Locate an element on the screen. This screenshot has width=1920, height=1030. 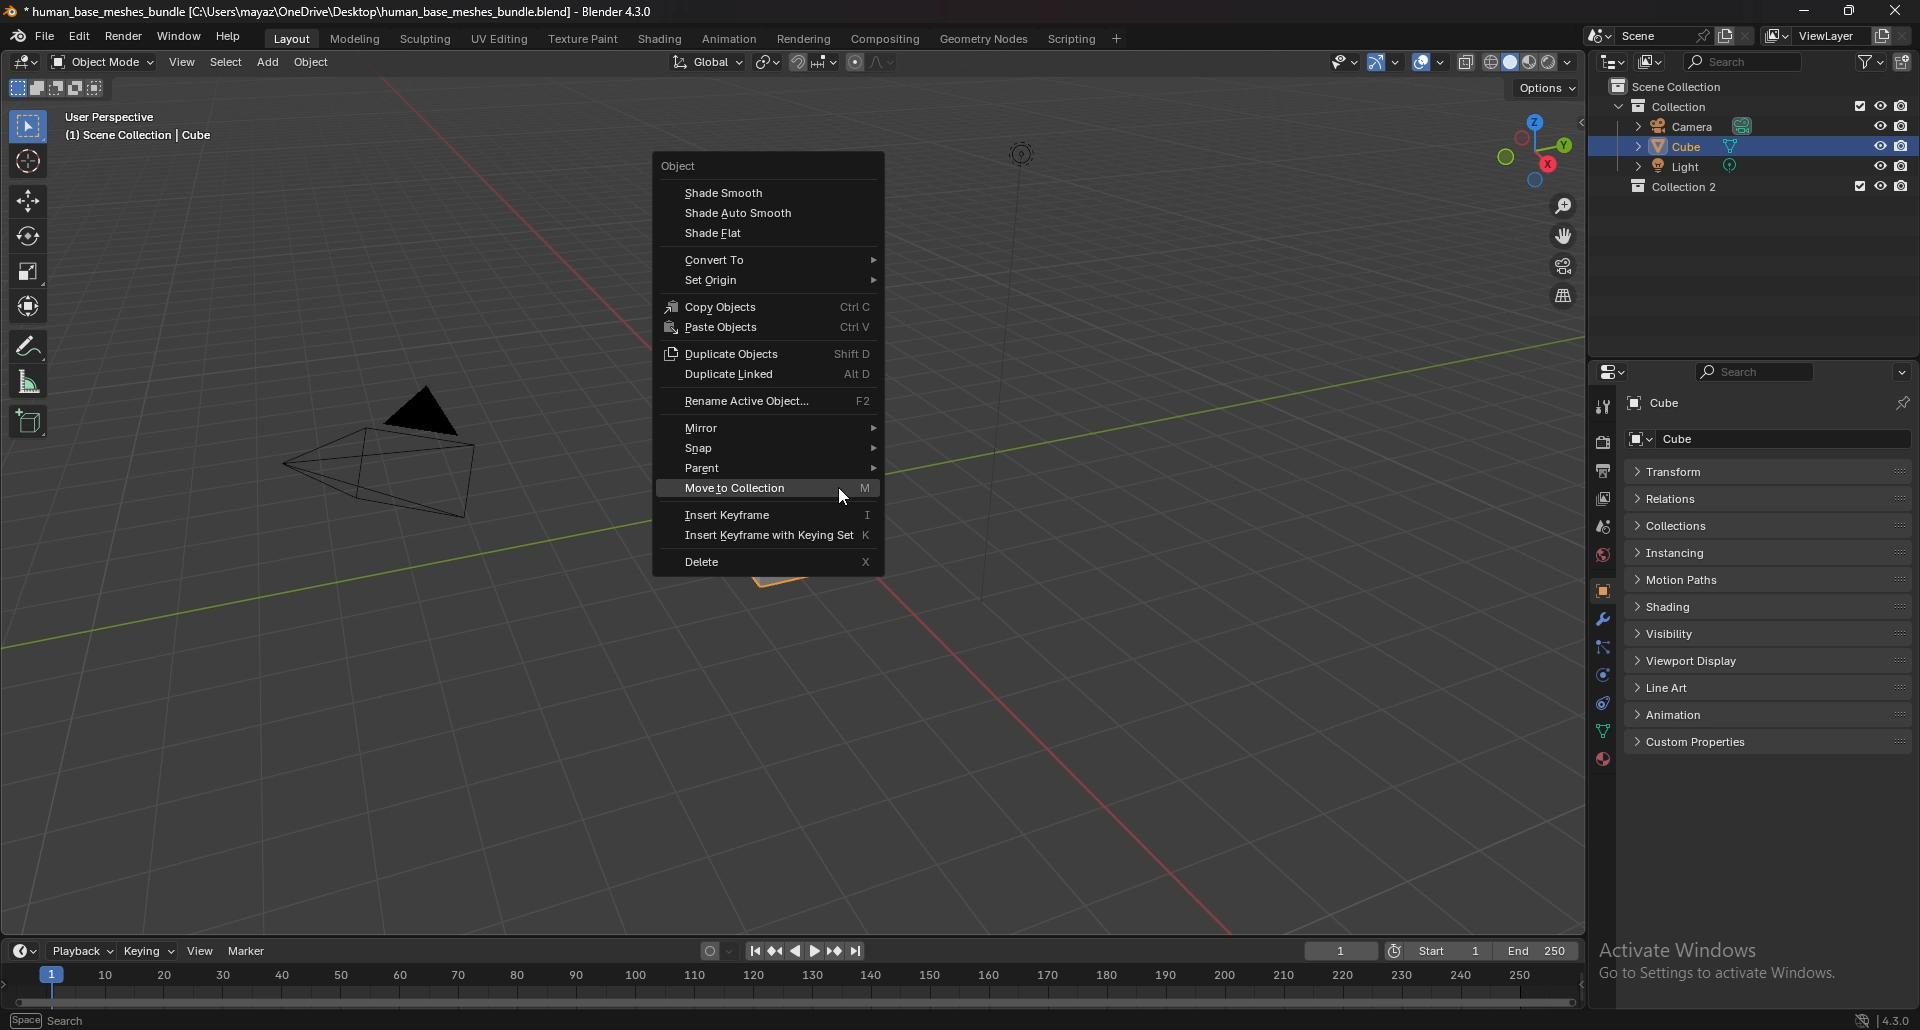
user perspective is located at coordinates (135, 127).